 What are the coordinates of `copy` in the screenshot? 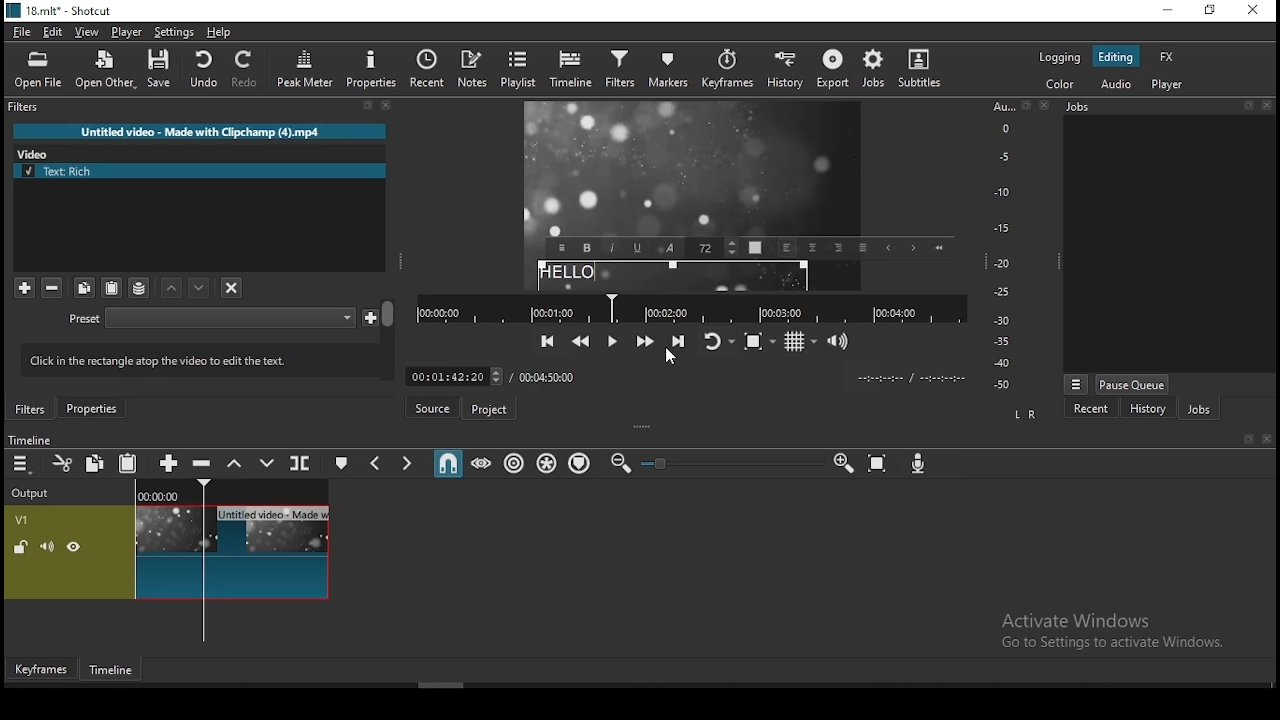 It's located at (95, 462).